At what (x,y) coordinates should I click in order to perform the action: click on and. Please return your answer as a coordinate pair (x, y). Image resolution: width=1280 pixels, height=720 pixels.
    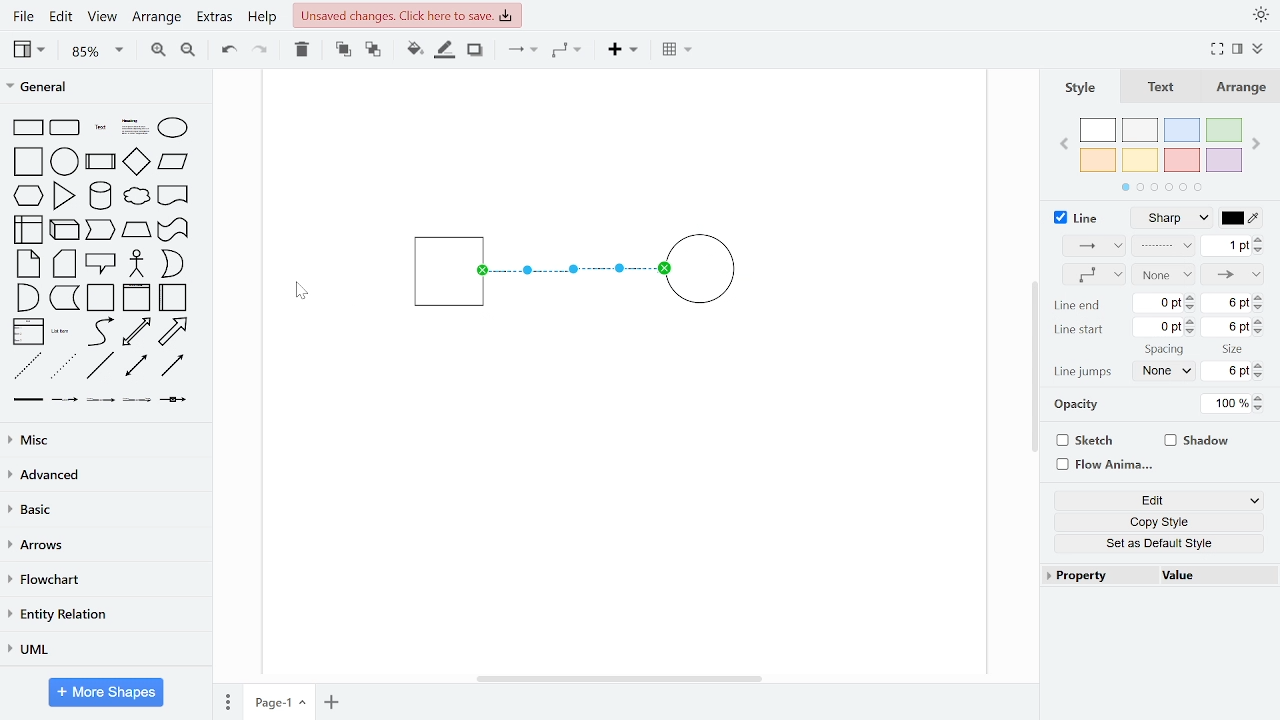
    Looking at the image, I should click on (28, 296).